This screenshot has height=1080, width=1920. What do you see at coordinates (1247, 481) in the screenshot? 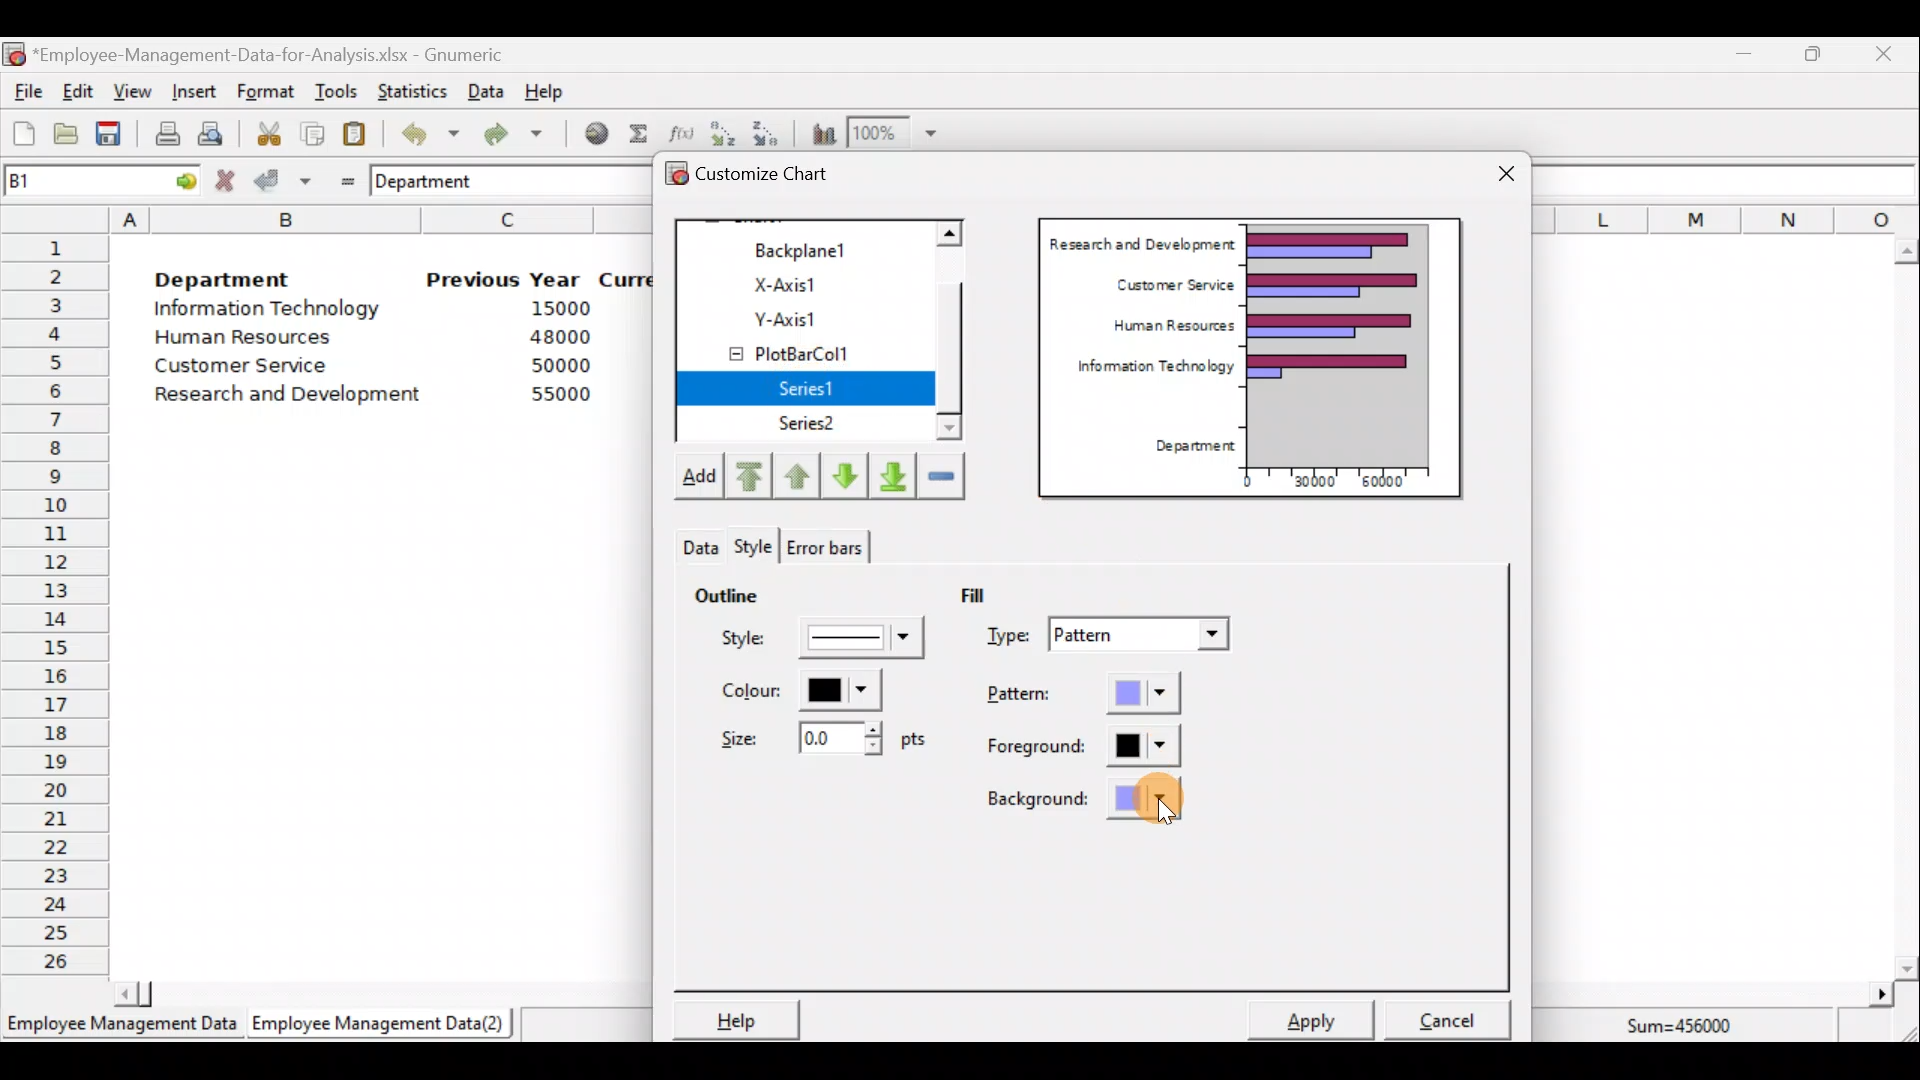
I see `0` at bounding box center [1247, 481].